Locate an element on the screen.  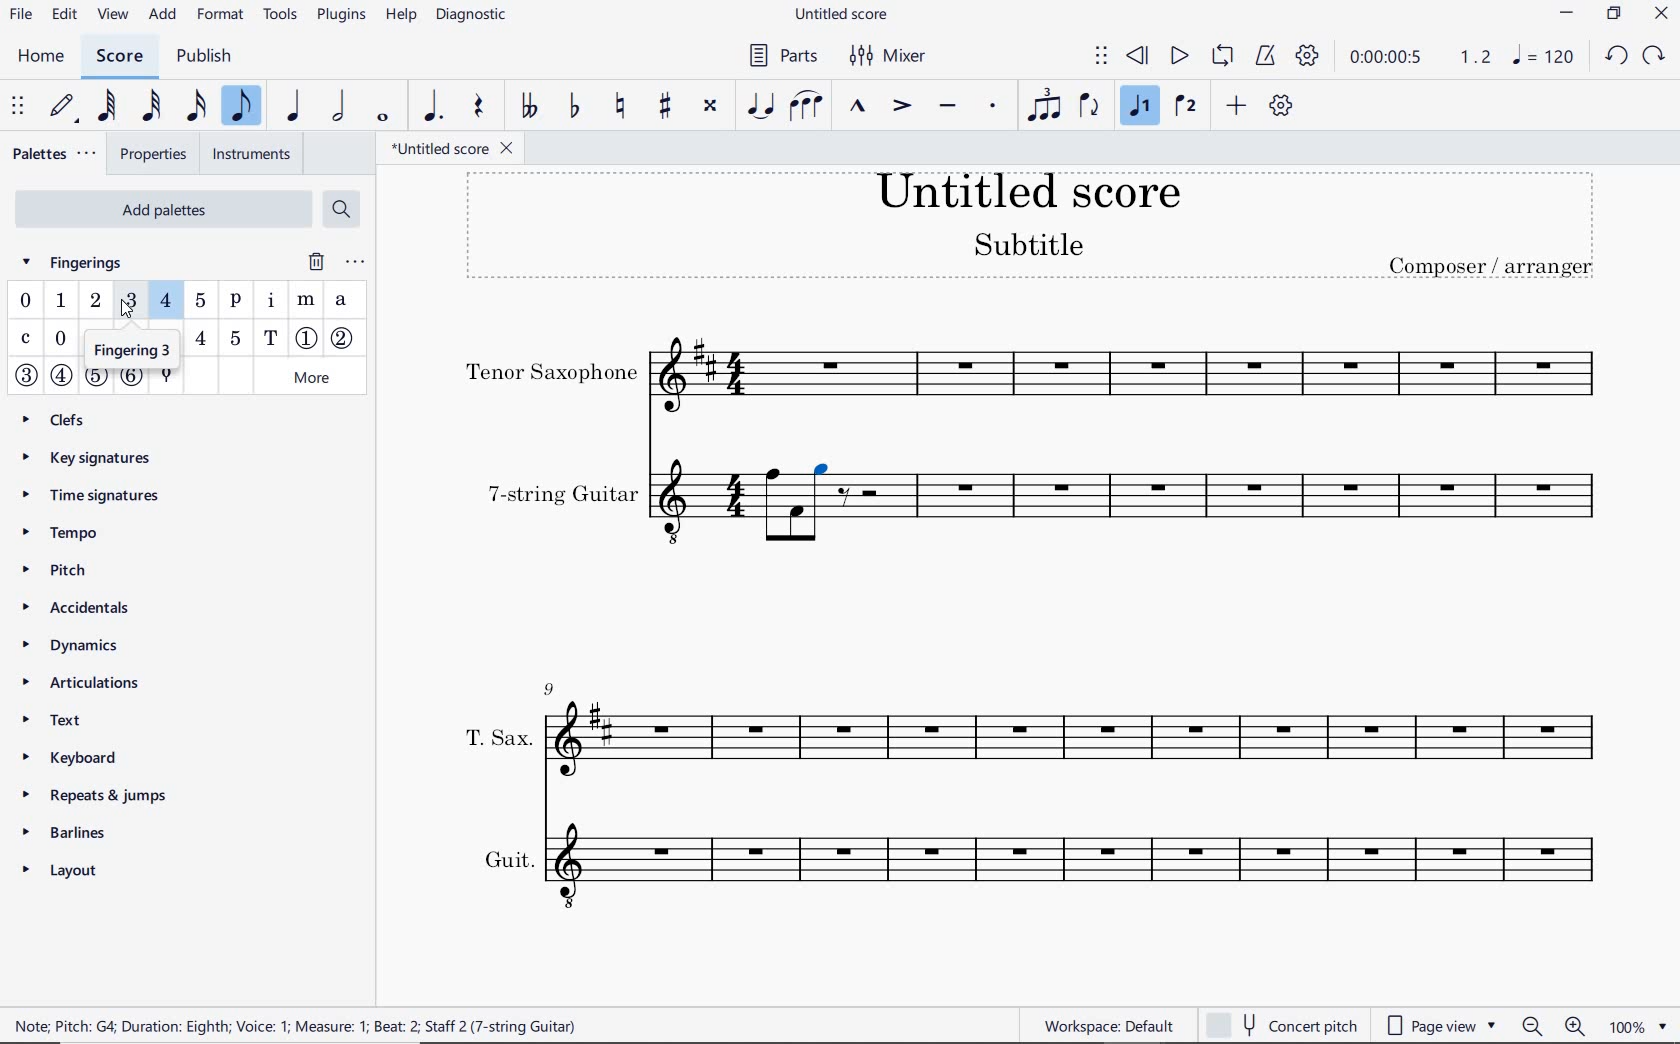
string numbers is located at coordinates (80, 381).